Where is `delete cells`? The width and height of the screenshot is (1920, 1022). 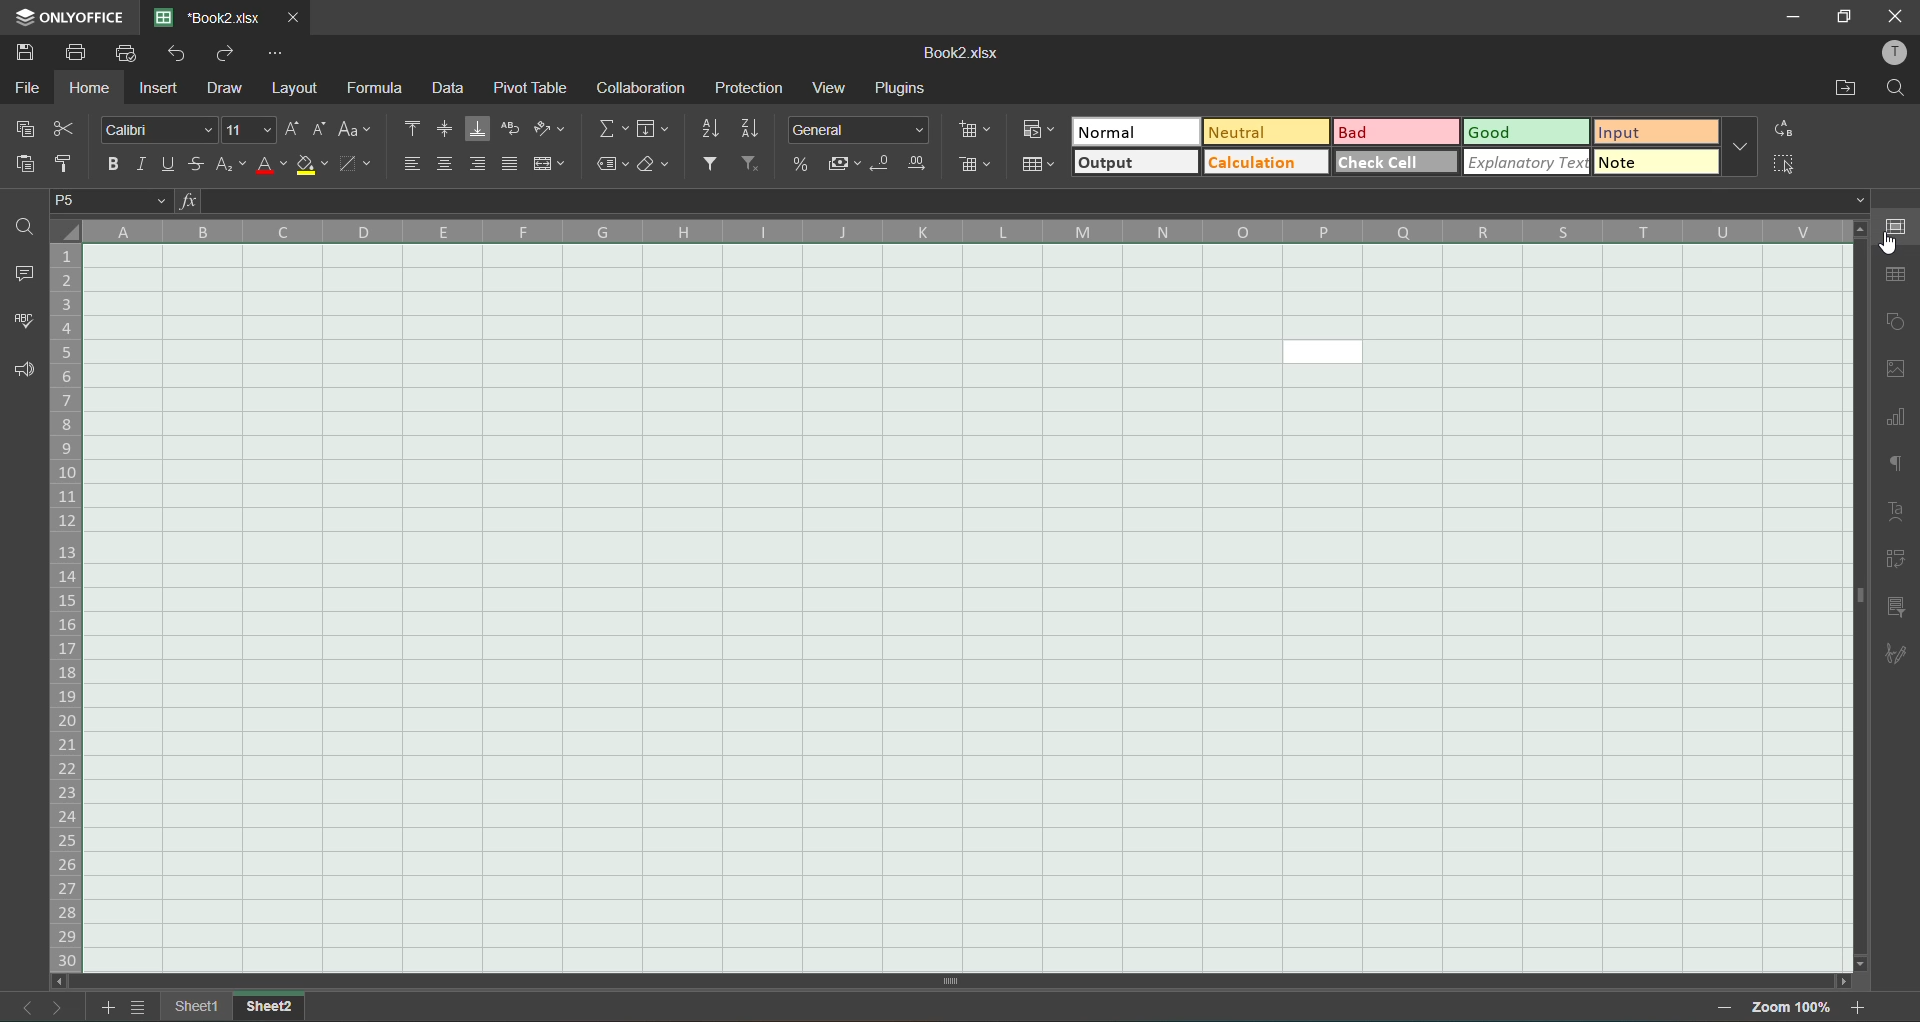
delete cells is located at coordinates (970, 167).